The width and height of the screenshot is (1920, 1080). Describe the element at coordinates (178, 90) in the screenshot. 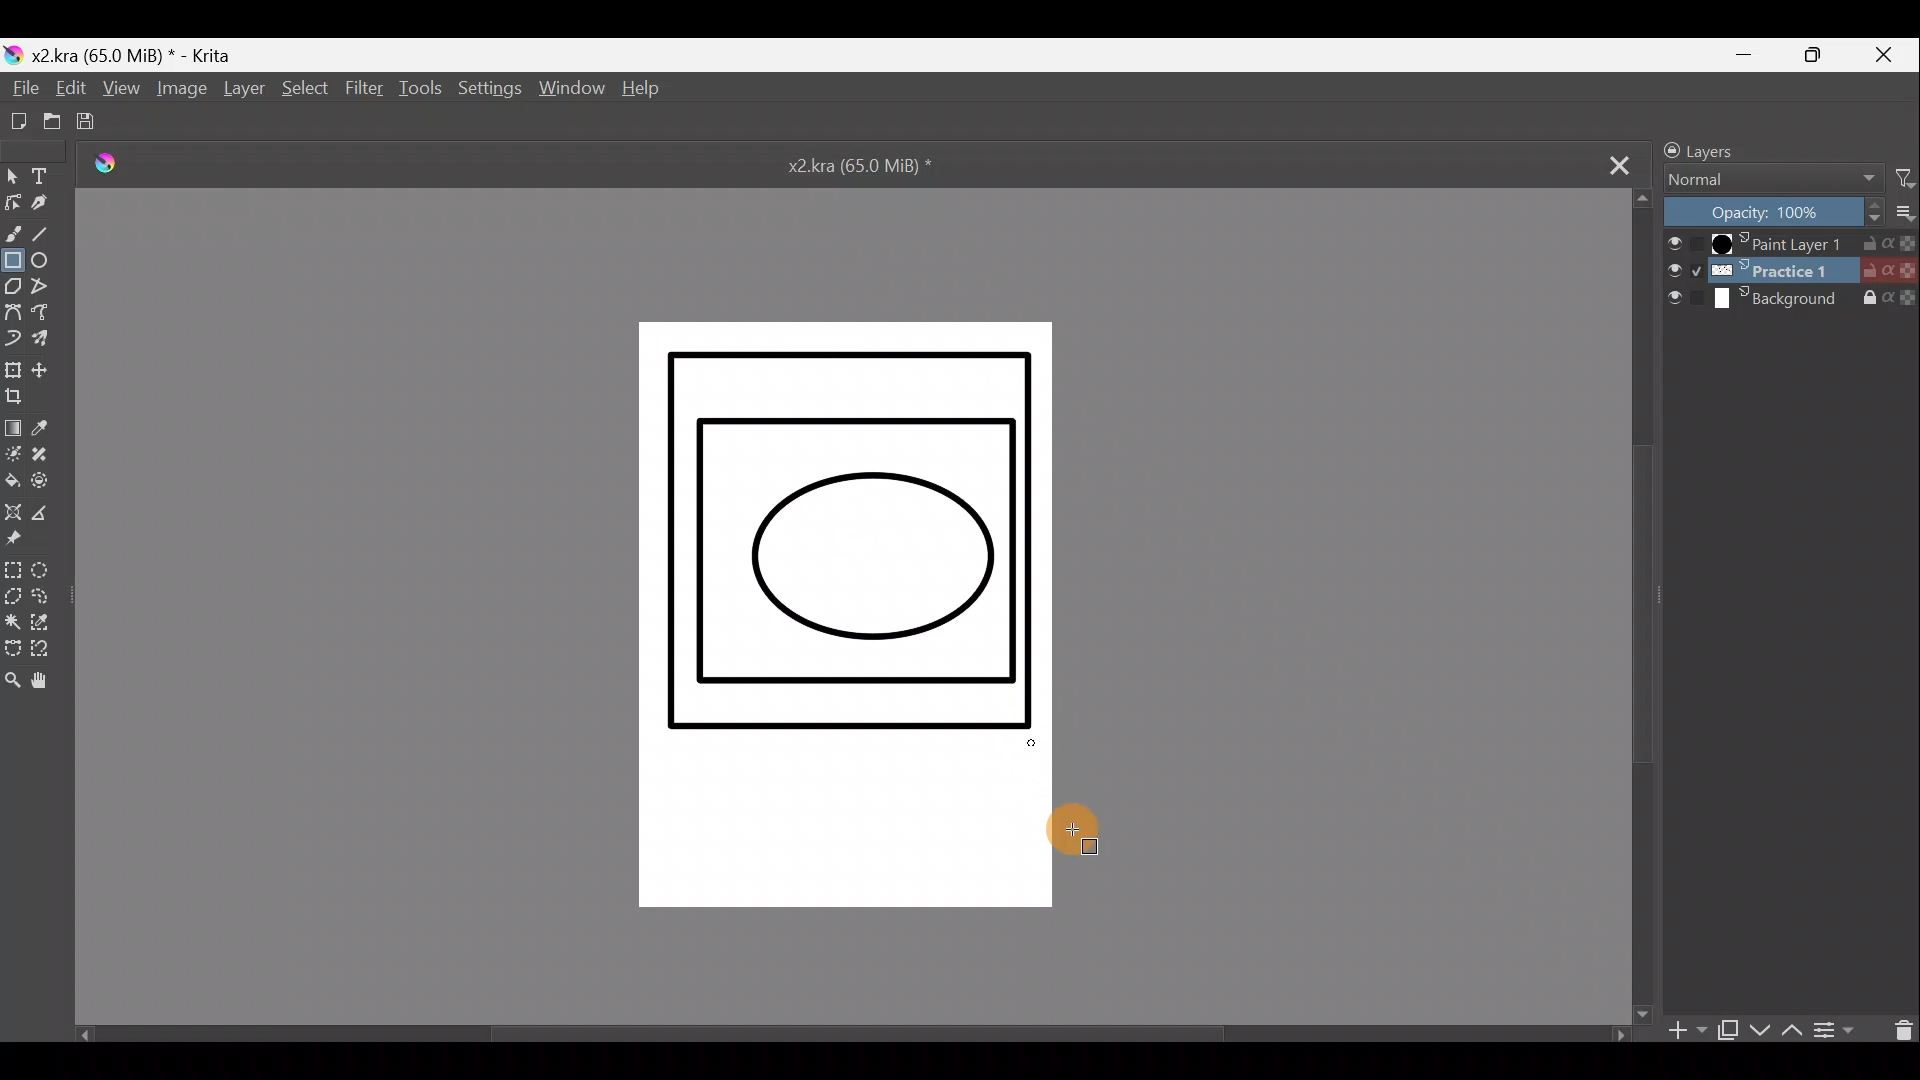

I see `Image` at that location.